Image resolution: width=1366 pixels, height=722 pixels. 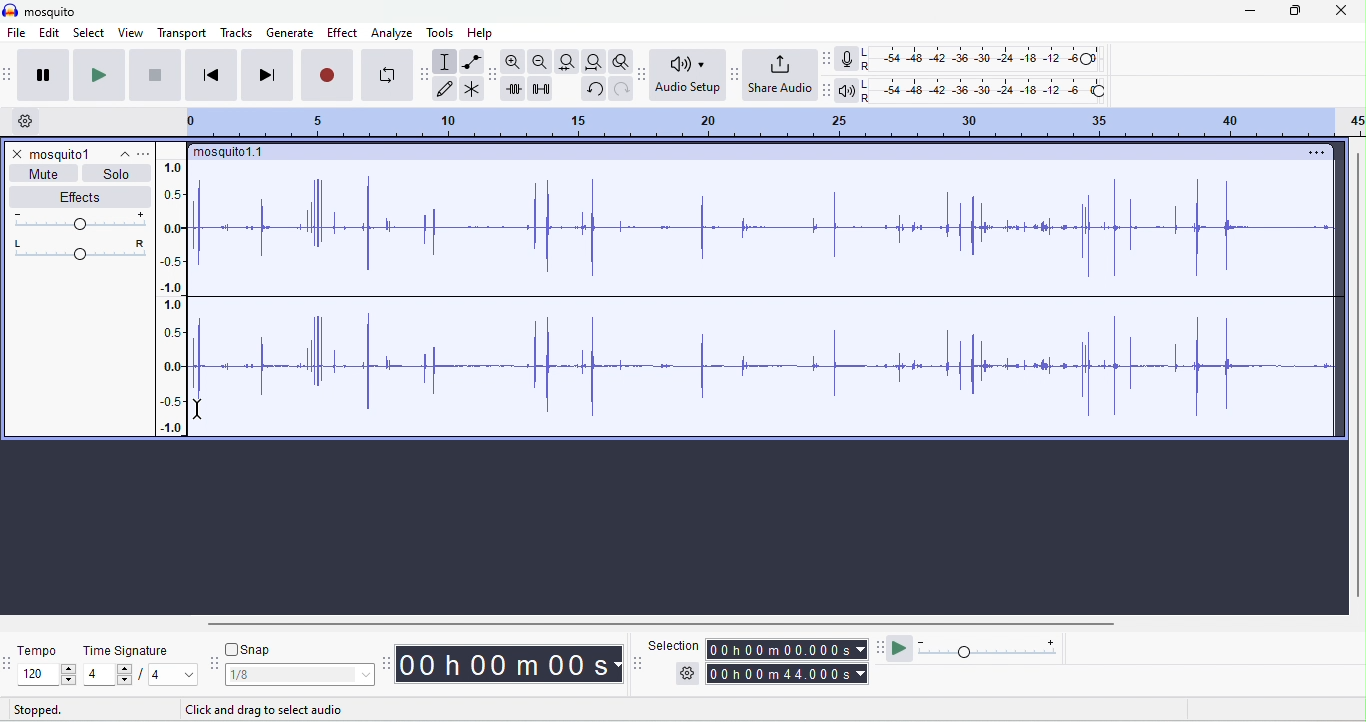 What do you see at coordinates (444, 89) in the screenshot?
I see `draw` at bounding box center [444, 89].